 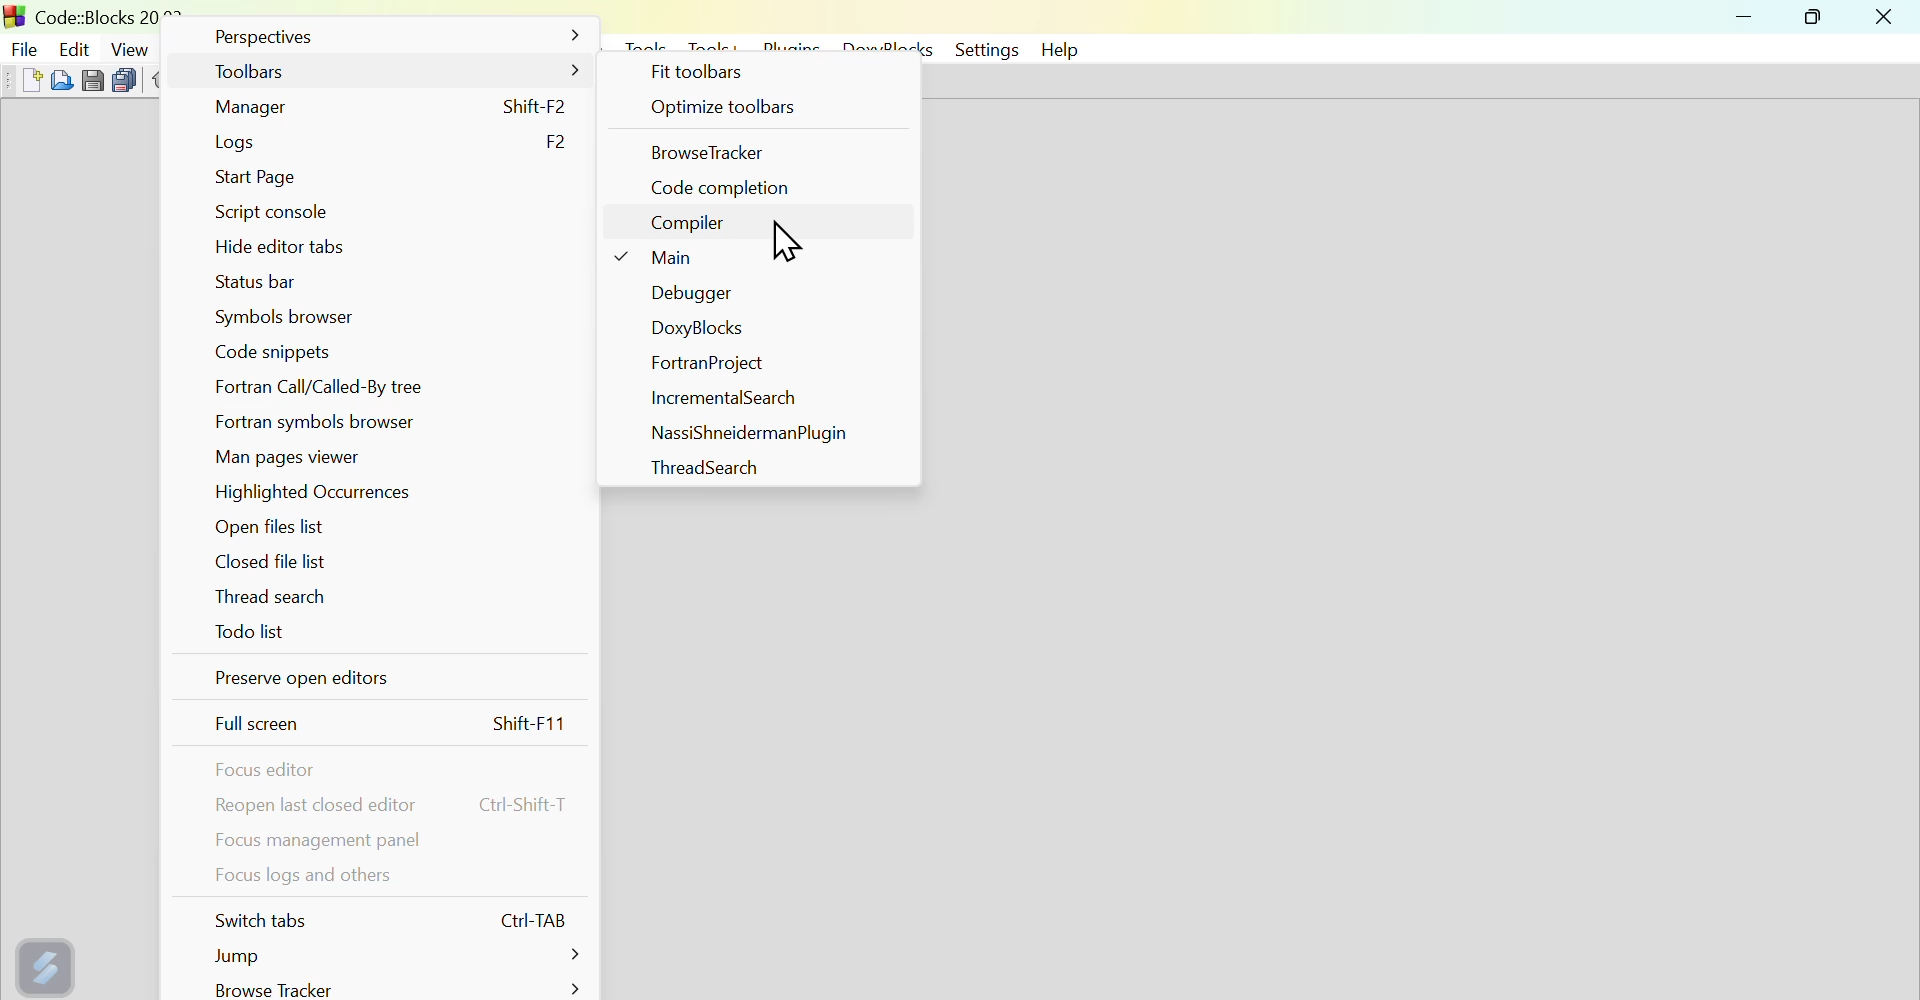 What do you see at coordinates (265, 174) in the screenshot?
I see `Start page` at bounding box center [265, 174].